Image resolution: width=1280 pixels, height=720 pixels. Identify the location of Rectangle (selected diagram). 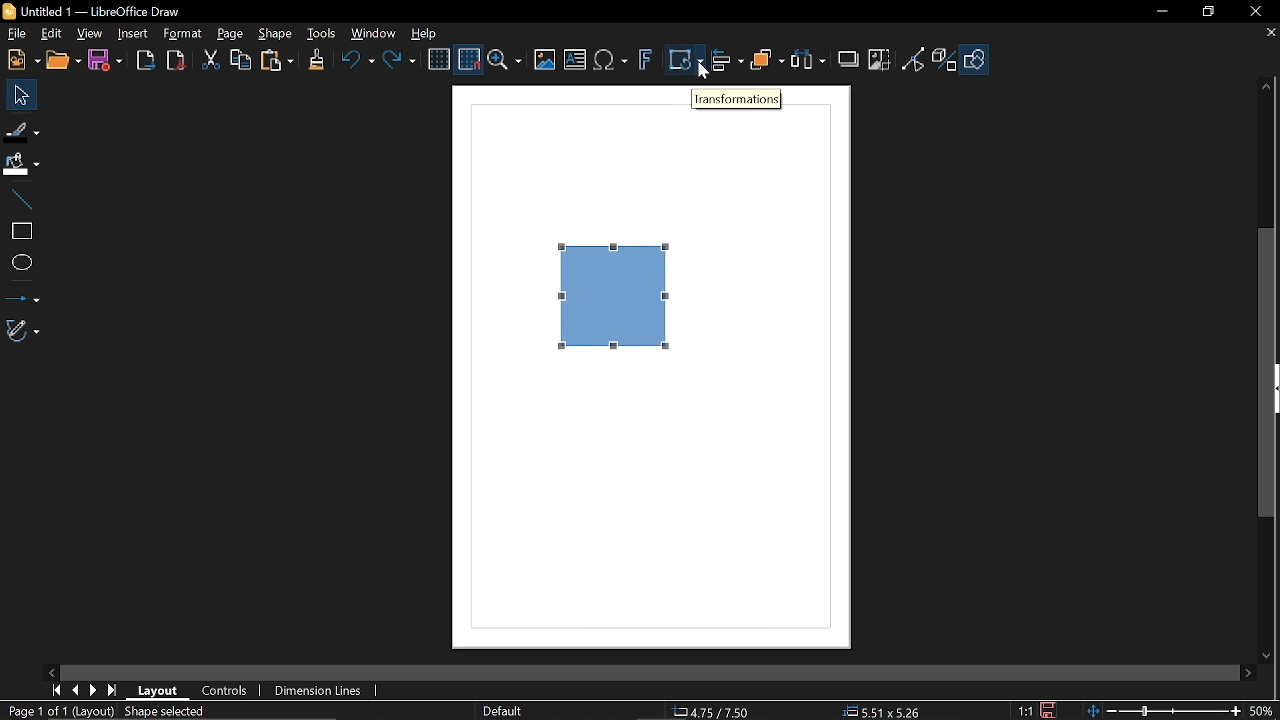
(616, 295).